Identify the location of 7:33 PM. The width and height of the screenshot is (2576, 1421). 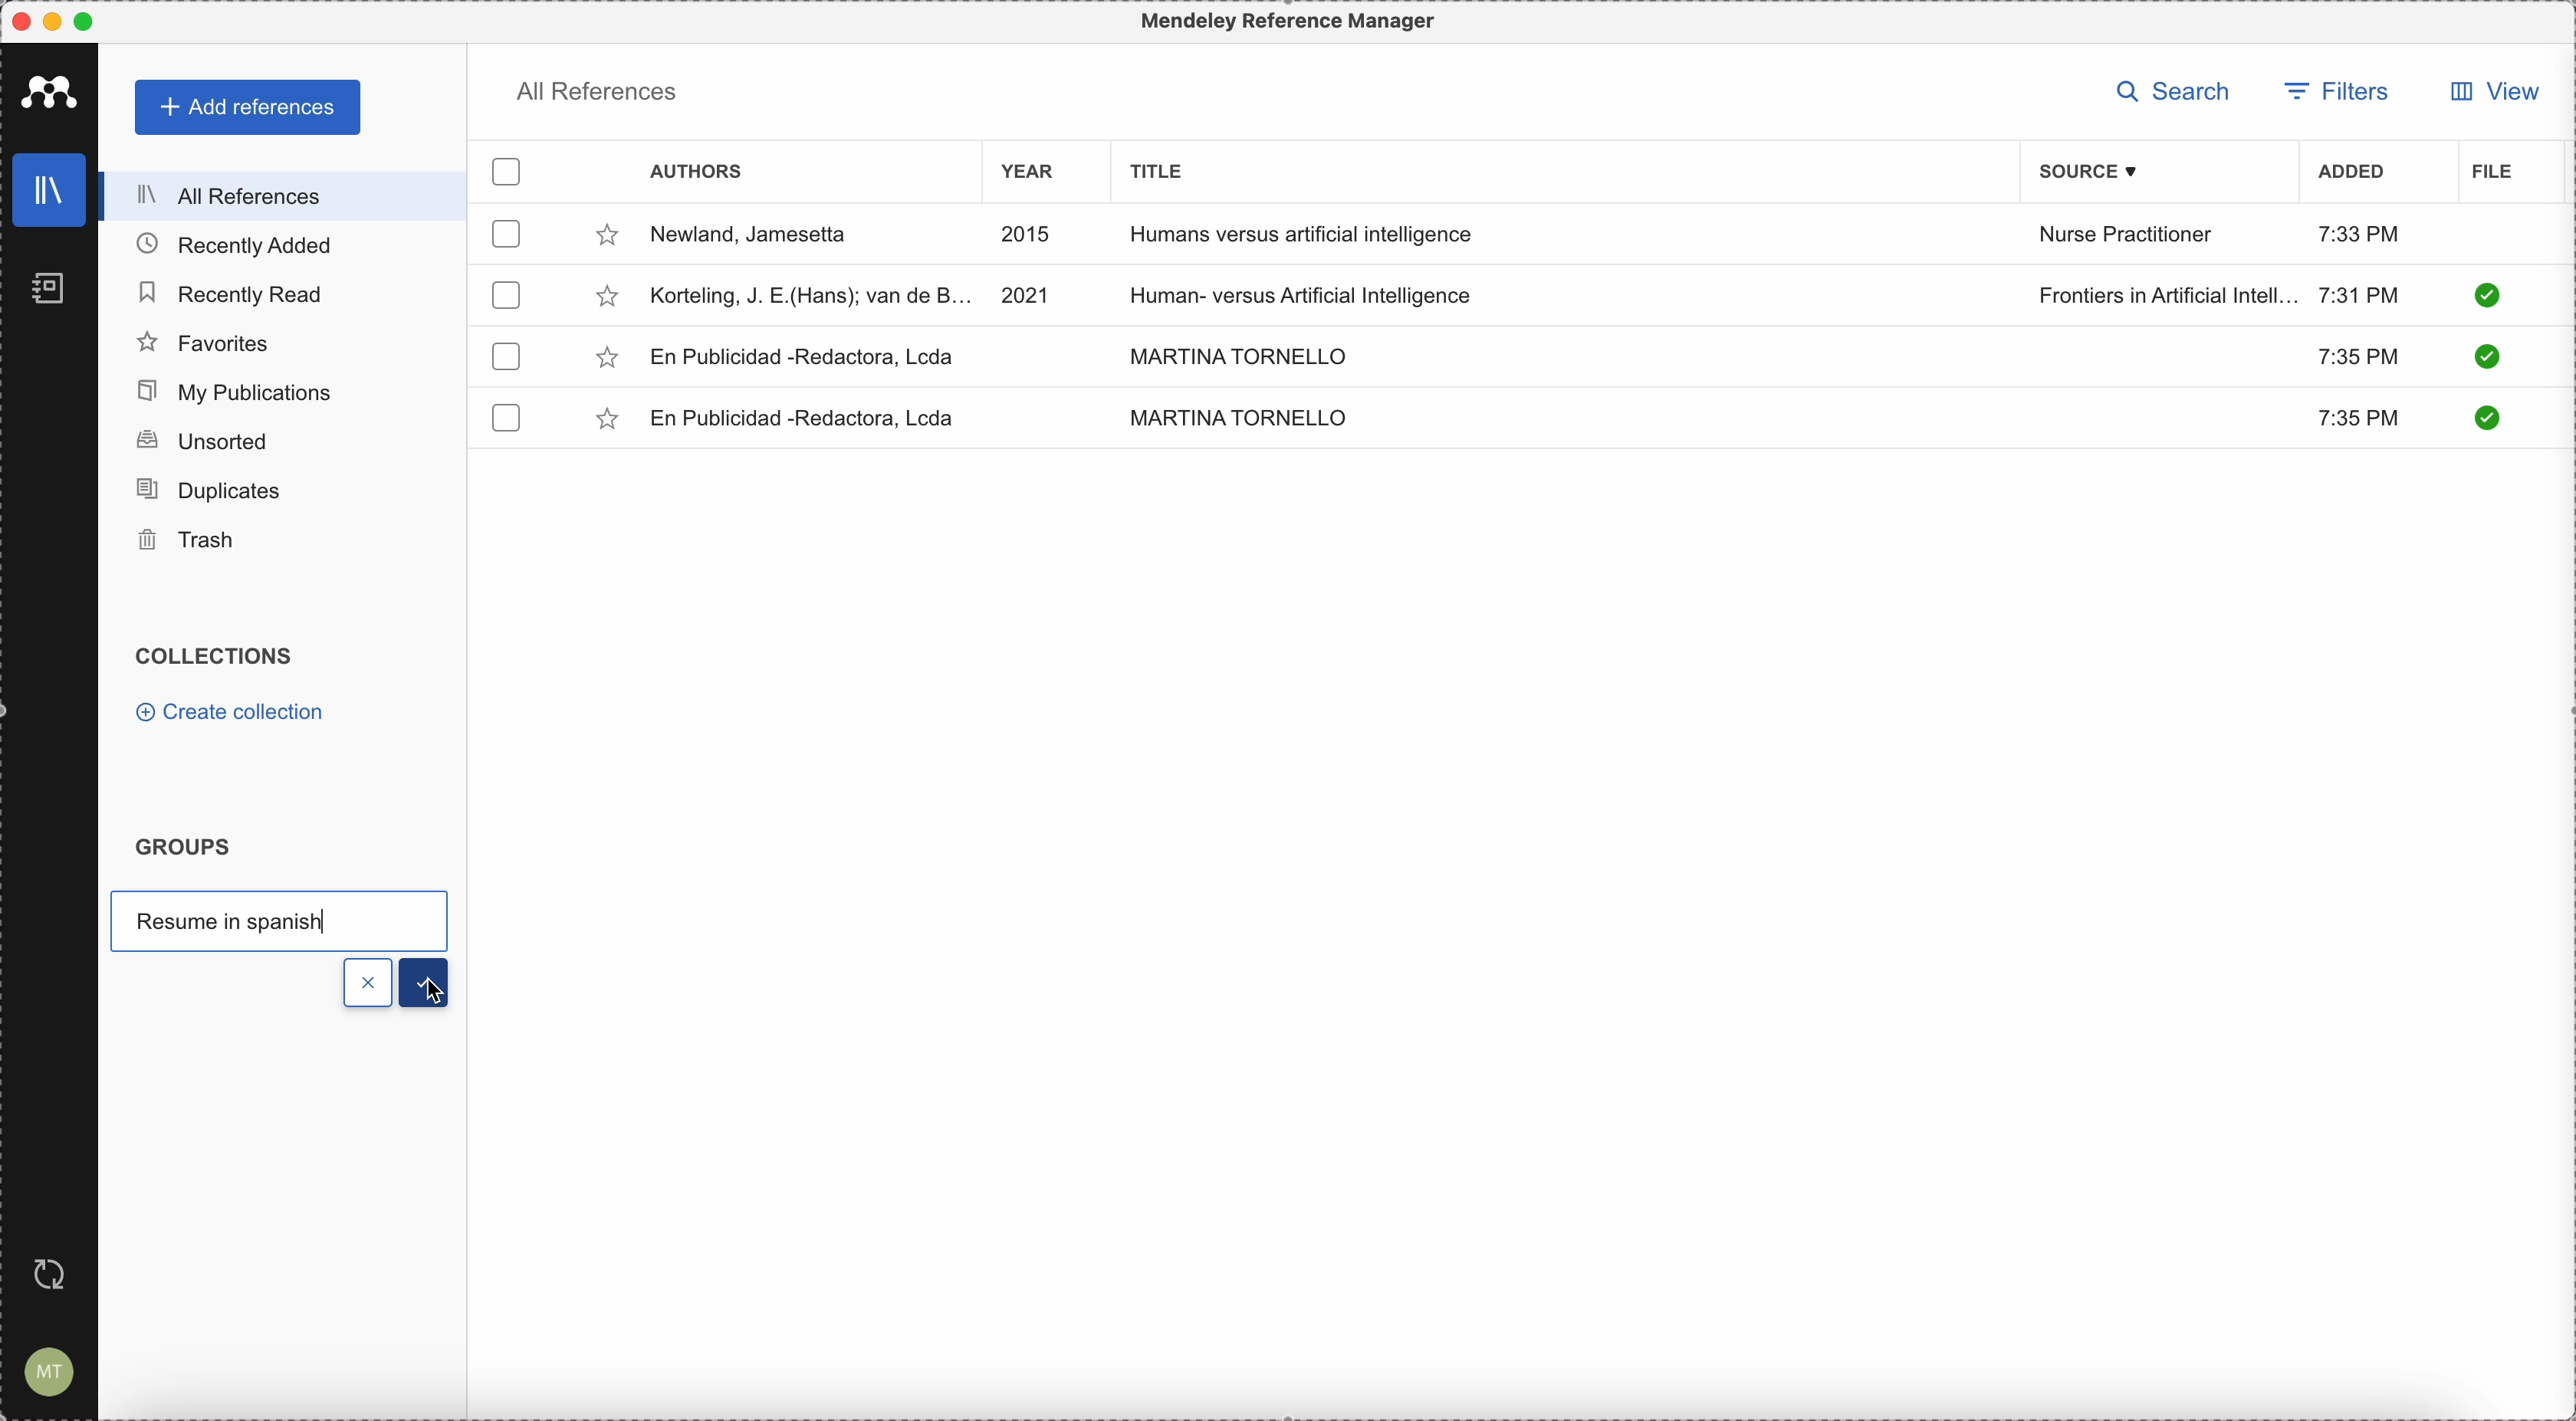
(2359, 233).